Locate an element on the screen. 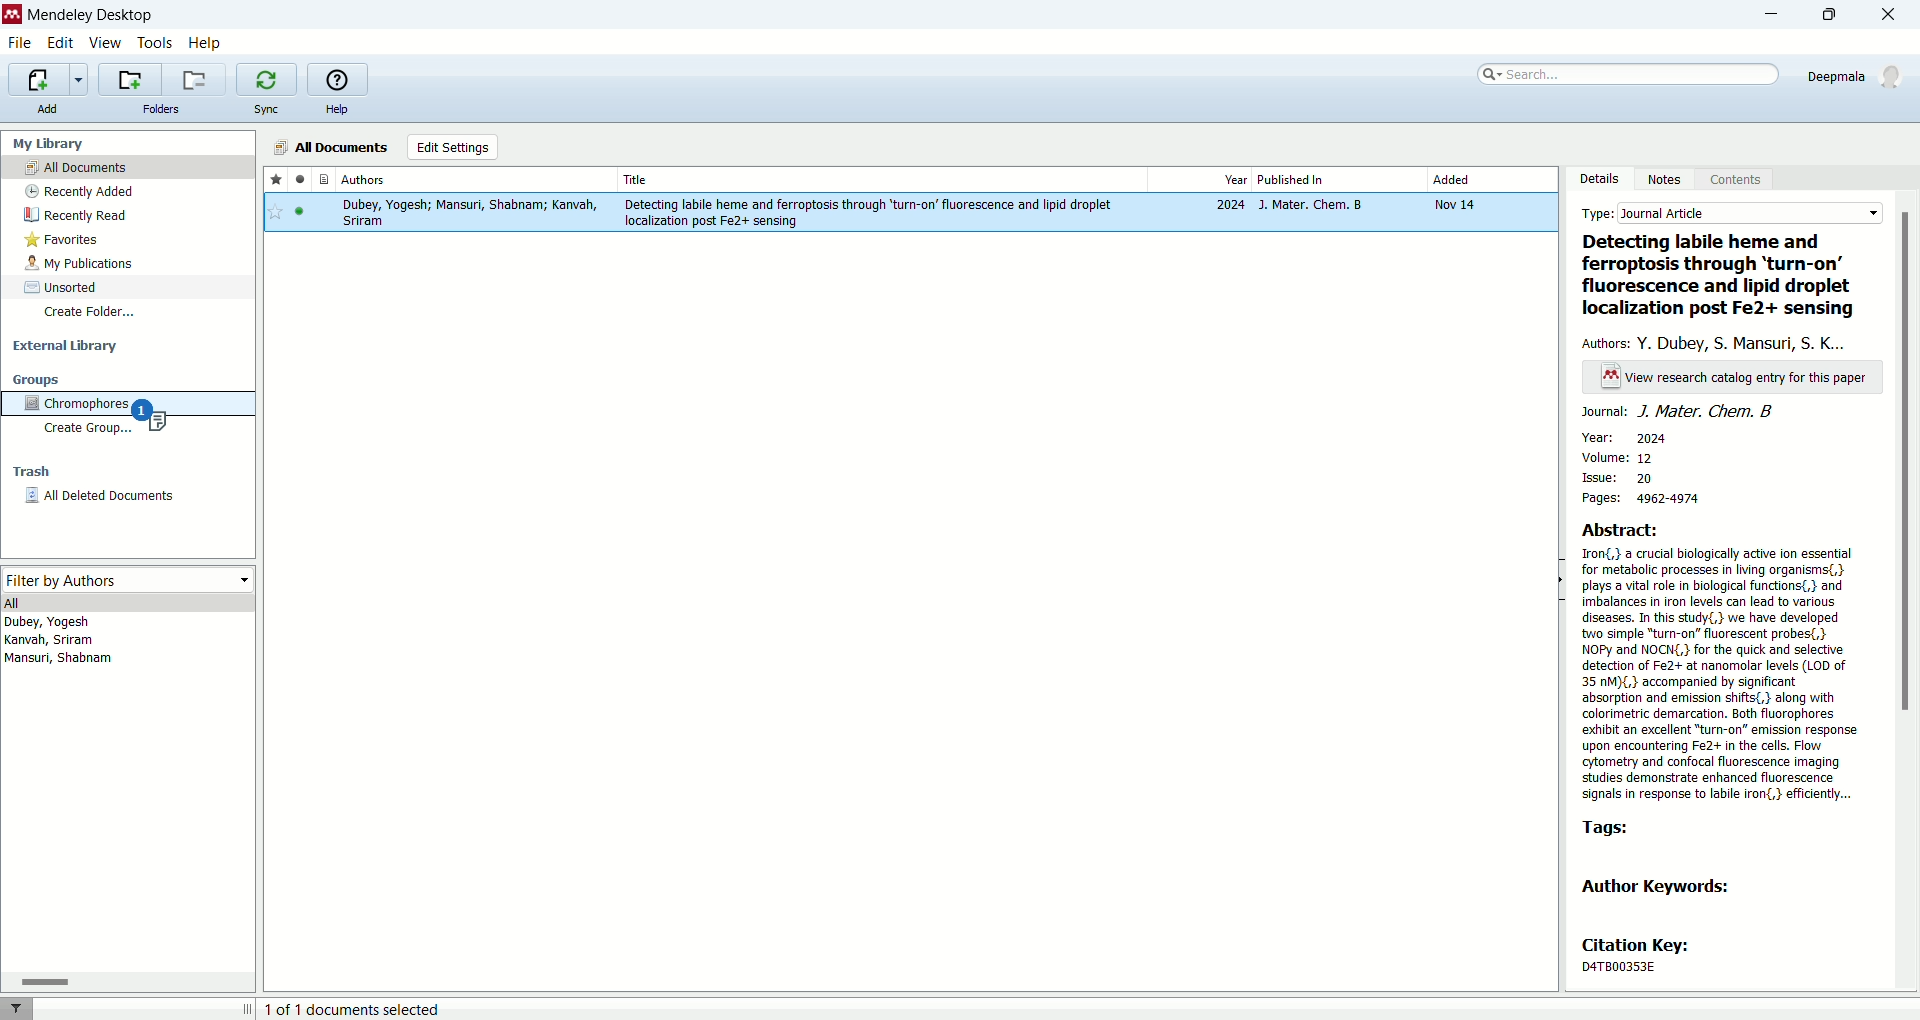  help is located at coordinates (339, 110).